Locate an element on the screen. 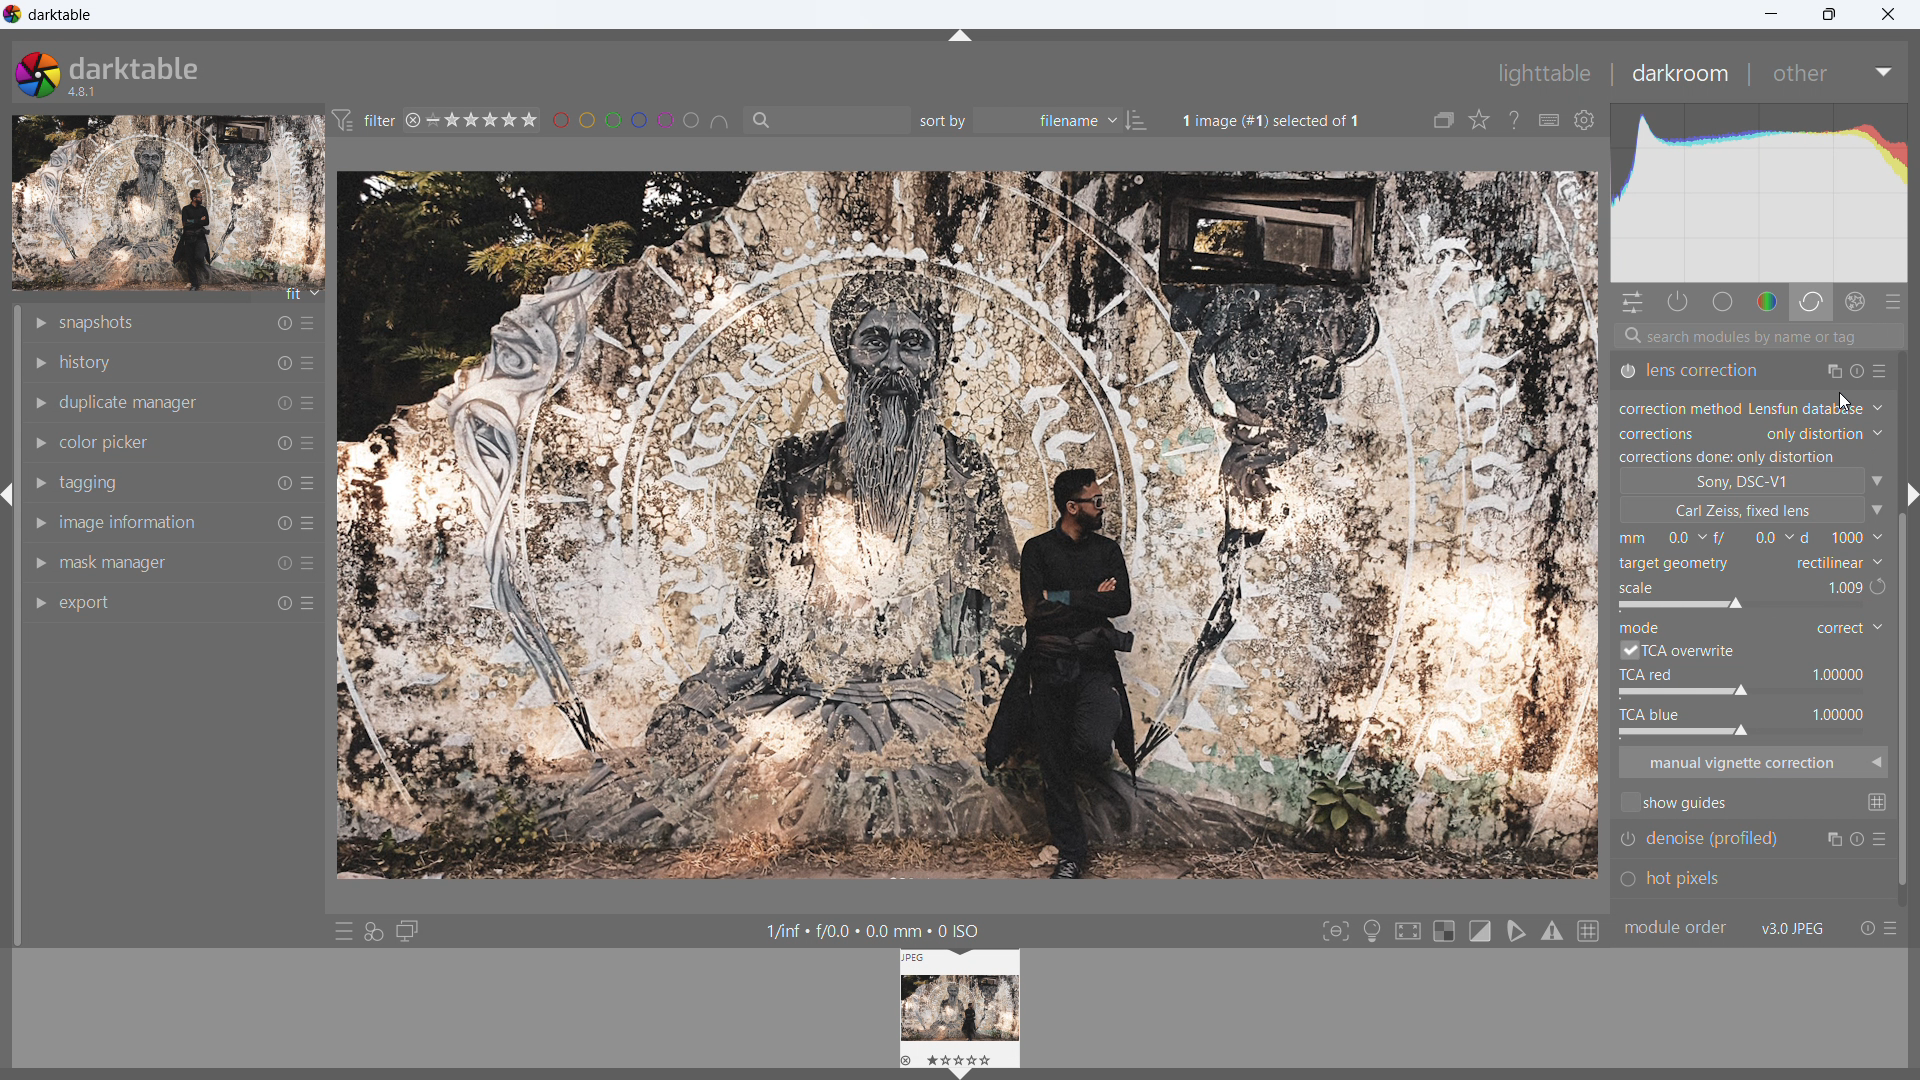  status changed is located at coordinates (1725, 457).